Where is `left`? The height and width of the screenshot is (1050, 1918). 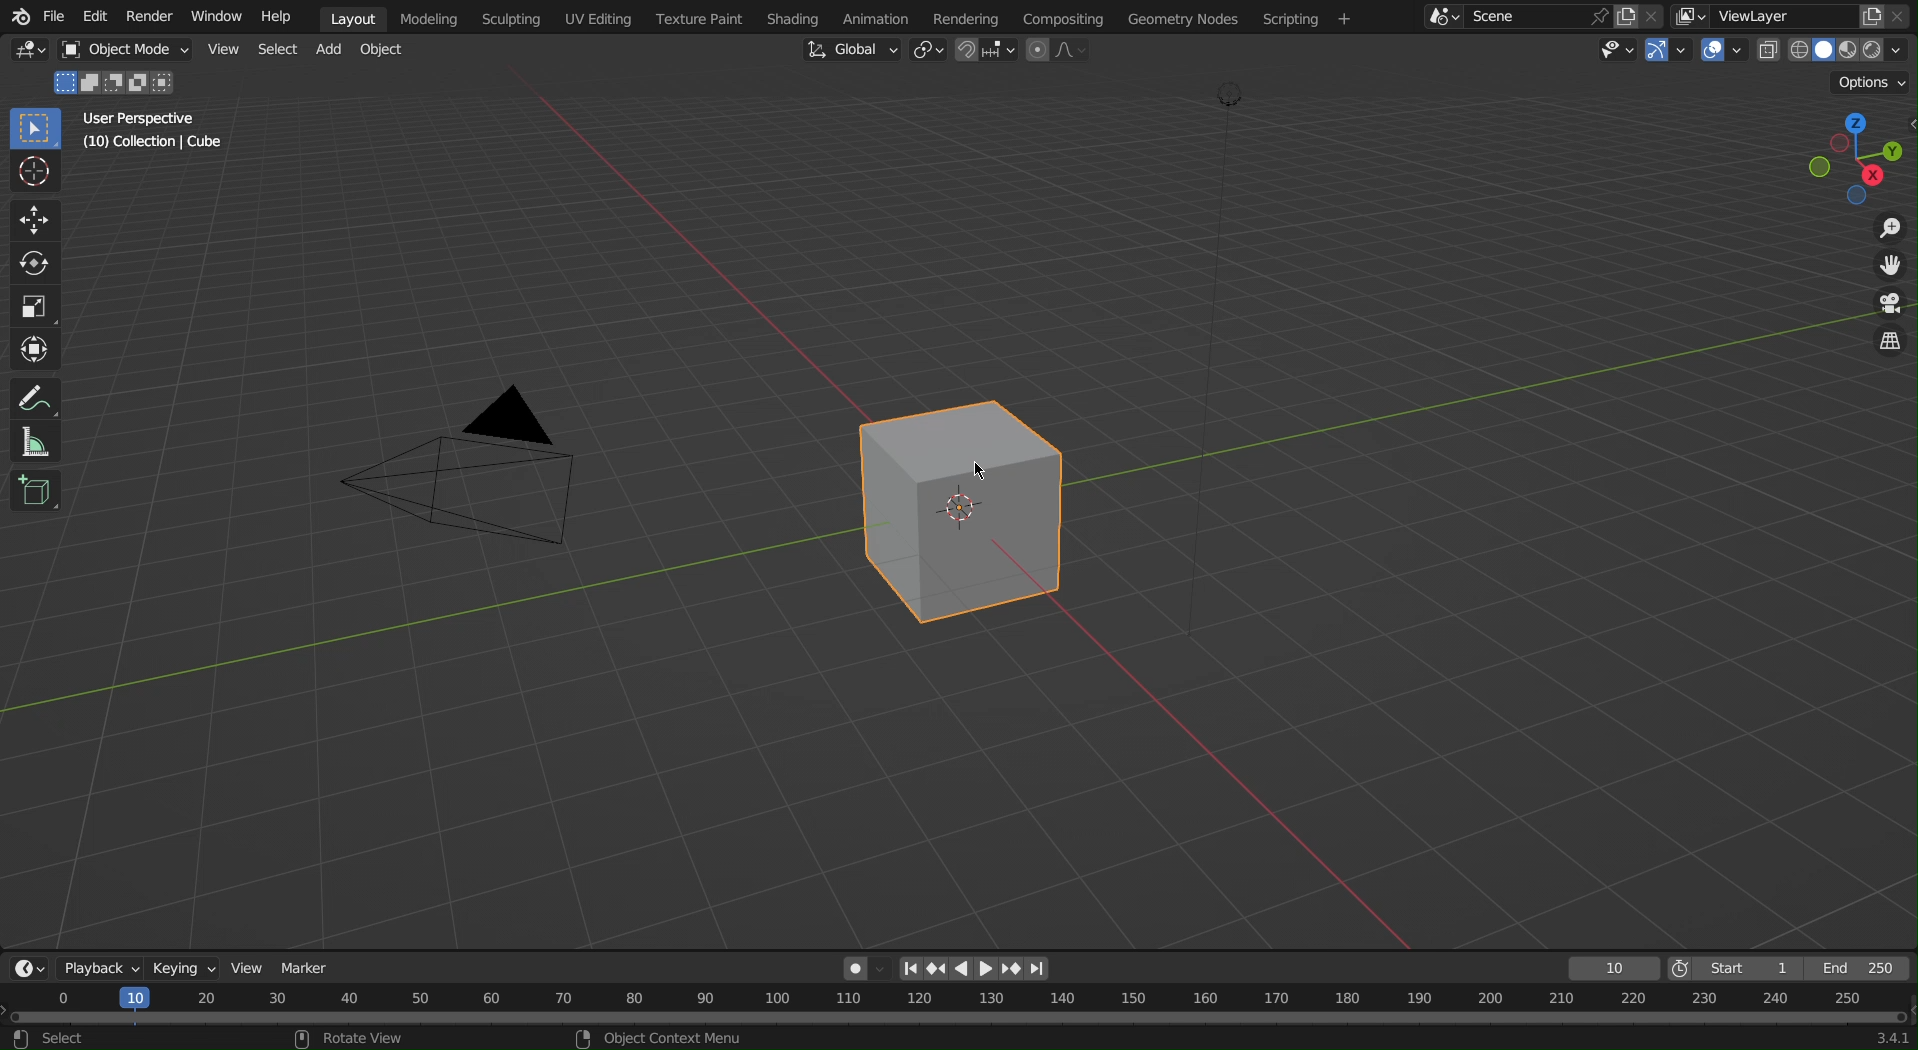 left is located at coordinates (963, 969).